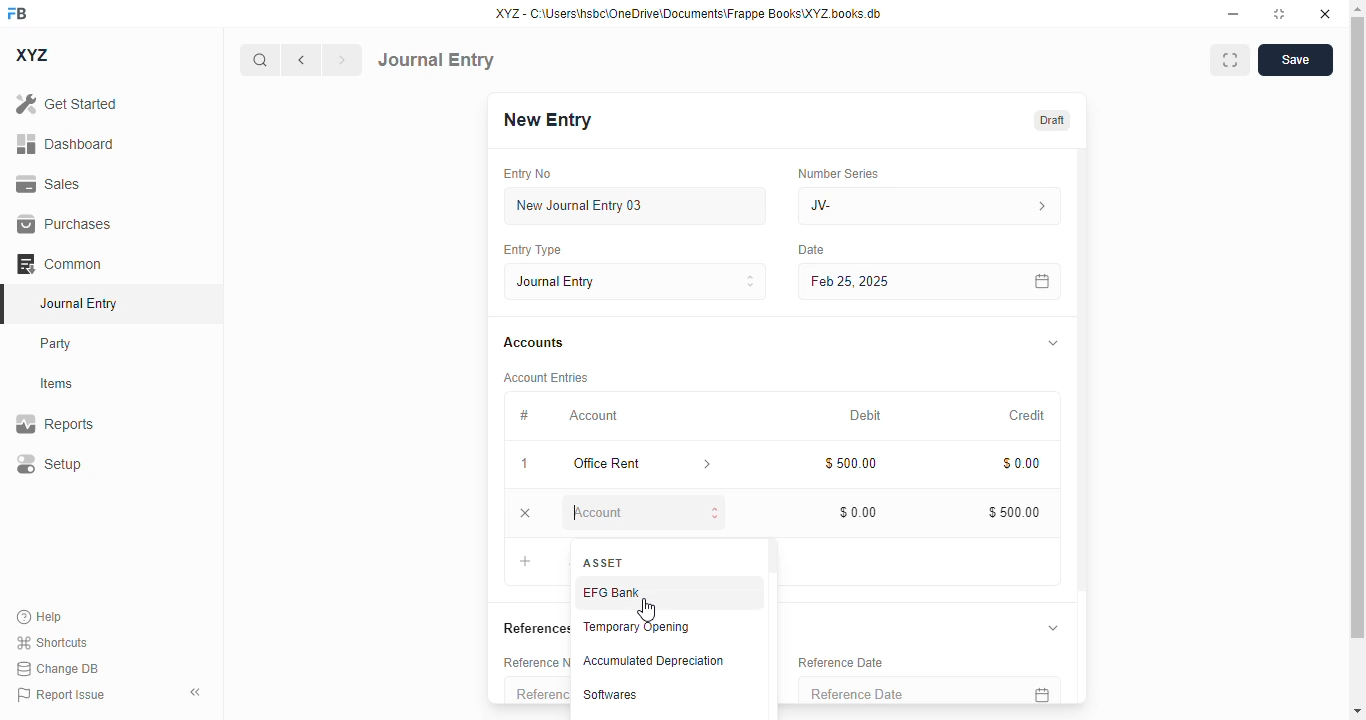 The image size is (1366, 720). Describe the element at coordinates (688, 13) in the screenshot. I see `XYZ - C:\Users\hsbc\OneDrive\Documents\Frappe Books\XYZ books.db` at that location.